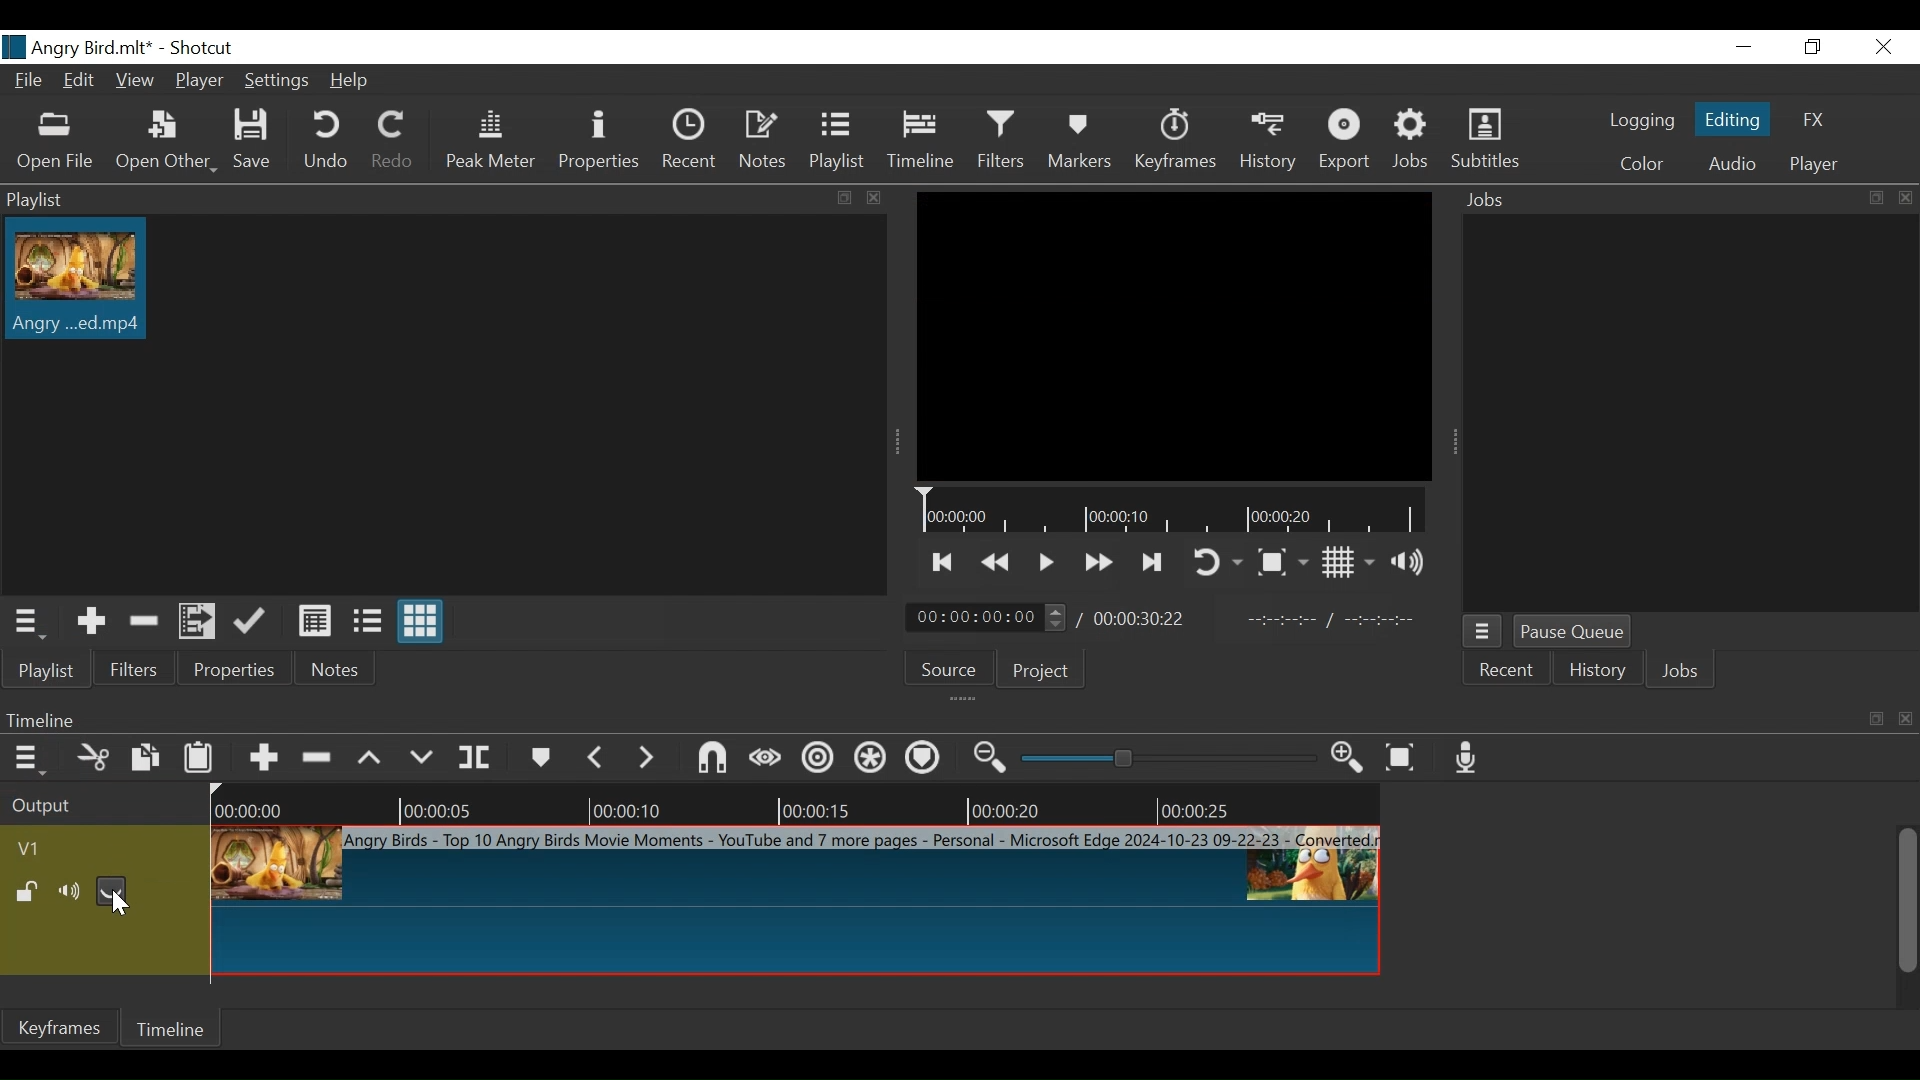  I want to click on markers, so click(539, 757).